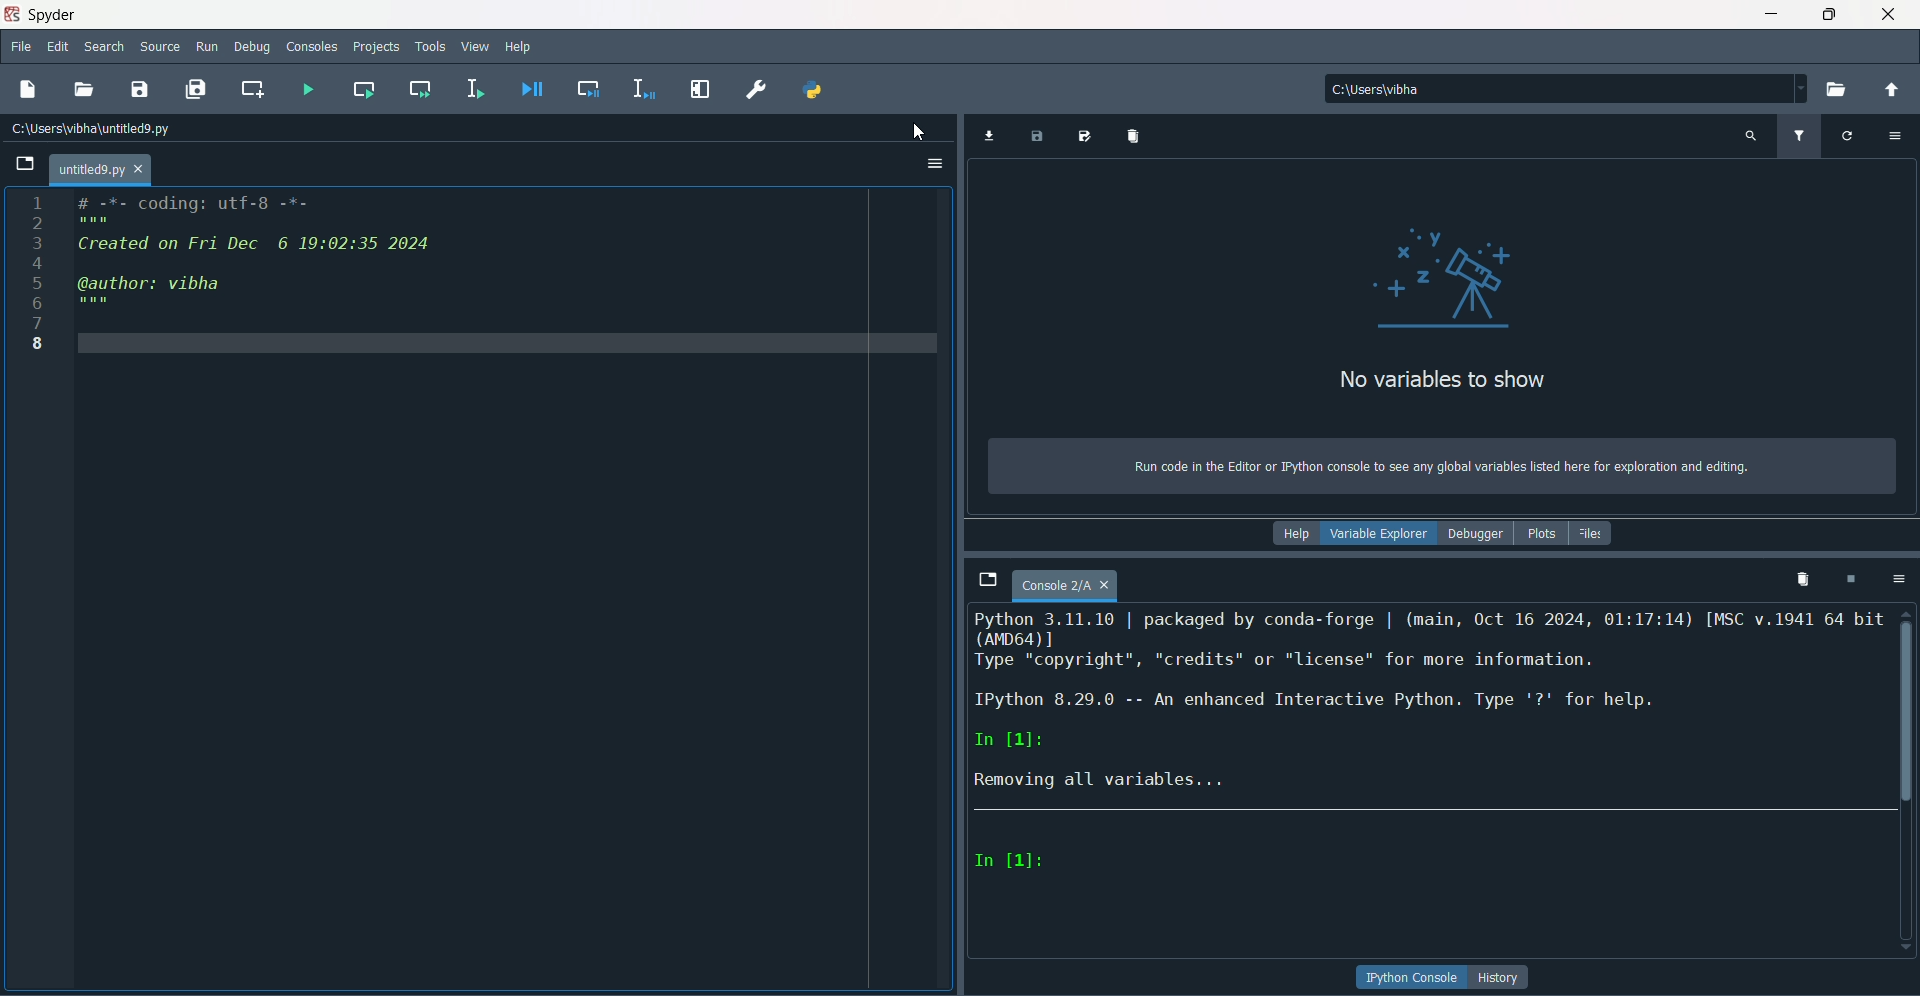 The width and height of the screenshot is (1920, 996). I want to click on text, so click(1430, 705).